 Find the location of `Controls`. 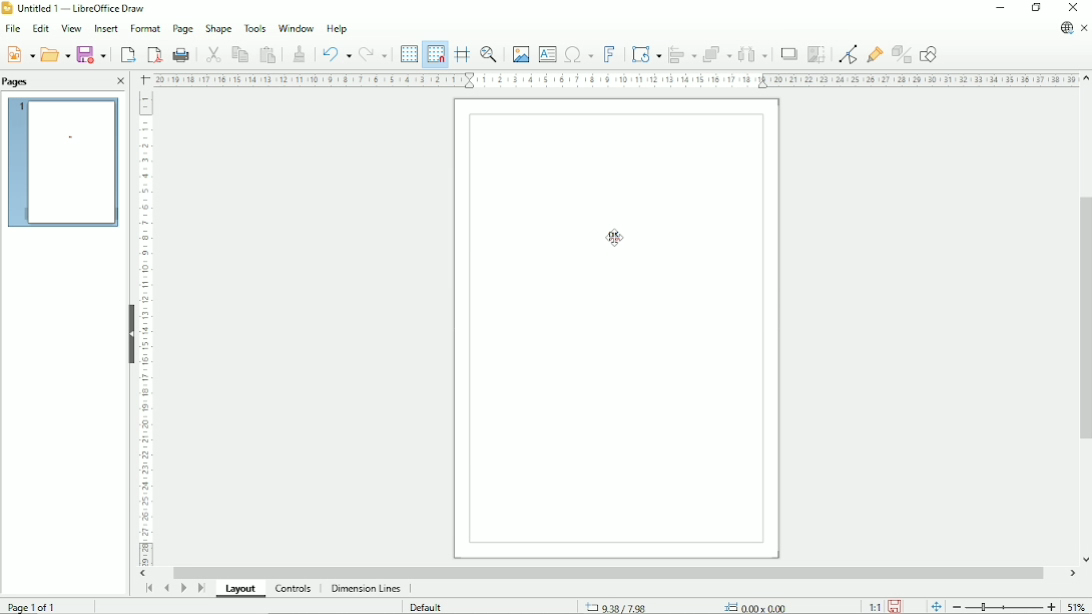

Controls is located at coordinates (293, 589).